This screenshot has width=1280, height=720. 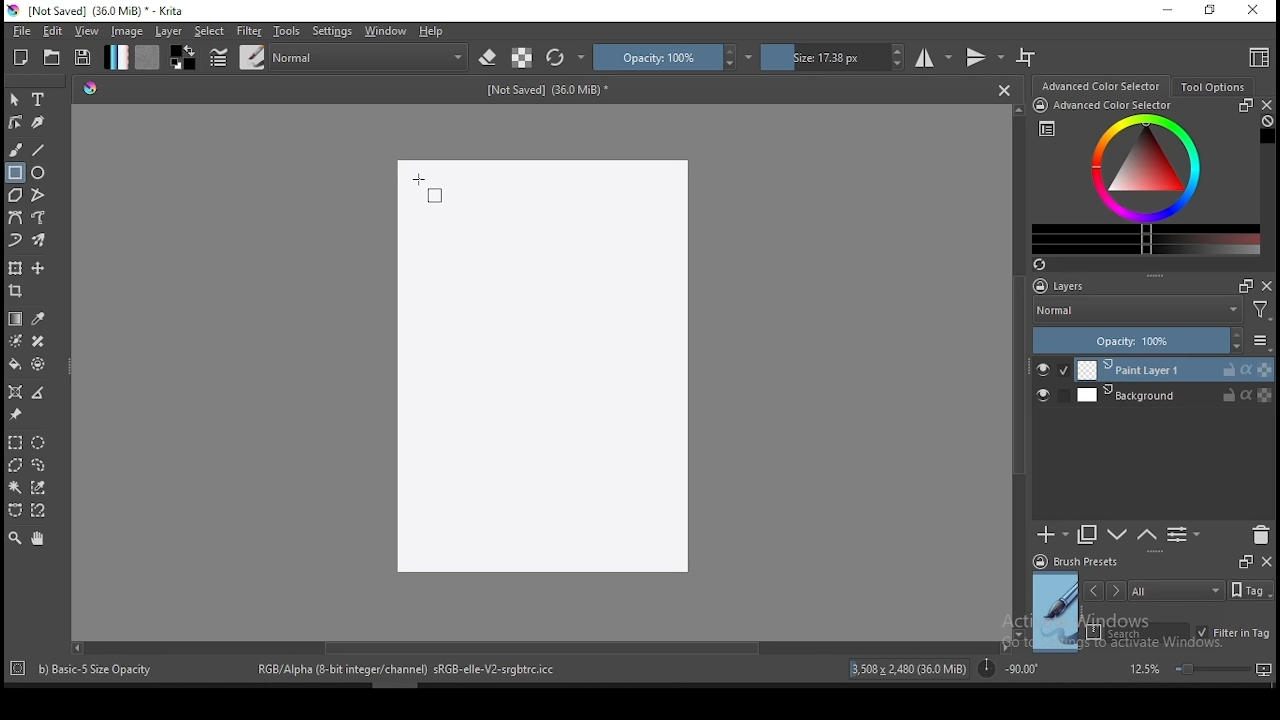 What do you see at coordinates (38, 341) in the screenshot?
I see `smart patch tool` at bounding box center [38, 341].